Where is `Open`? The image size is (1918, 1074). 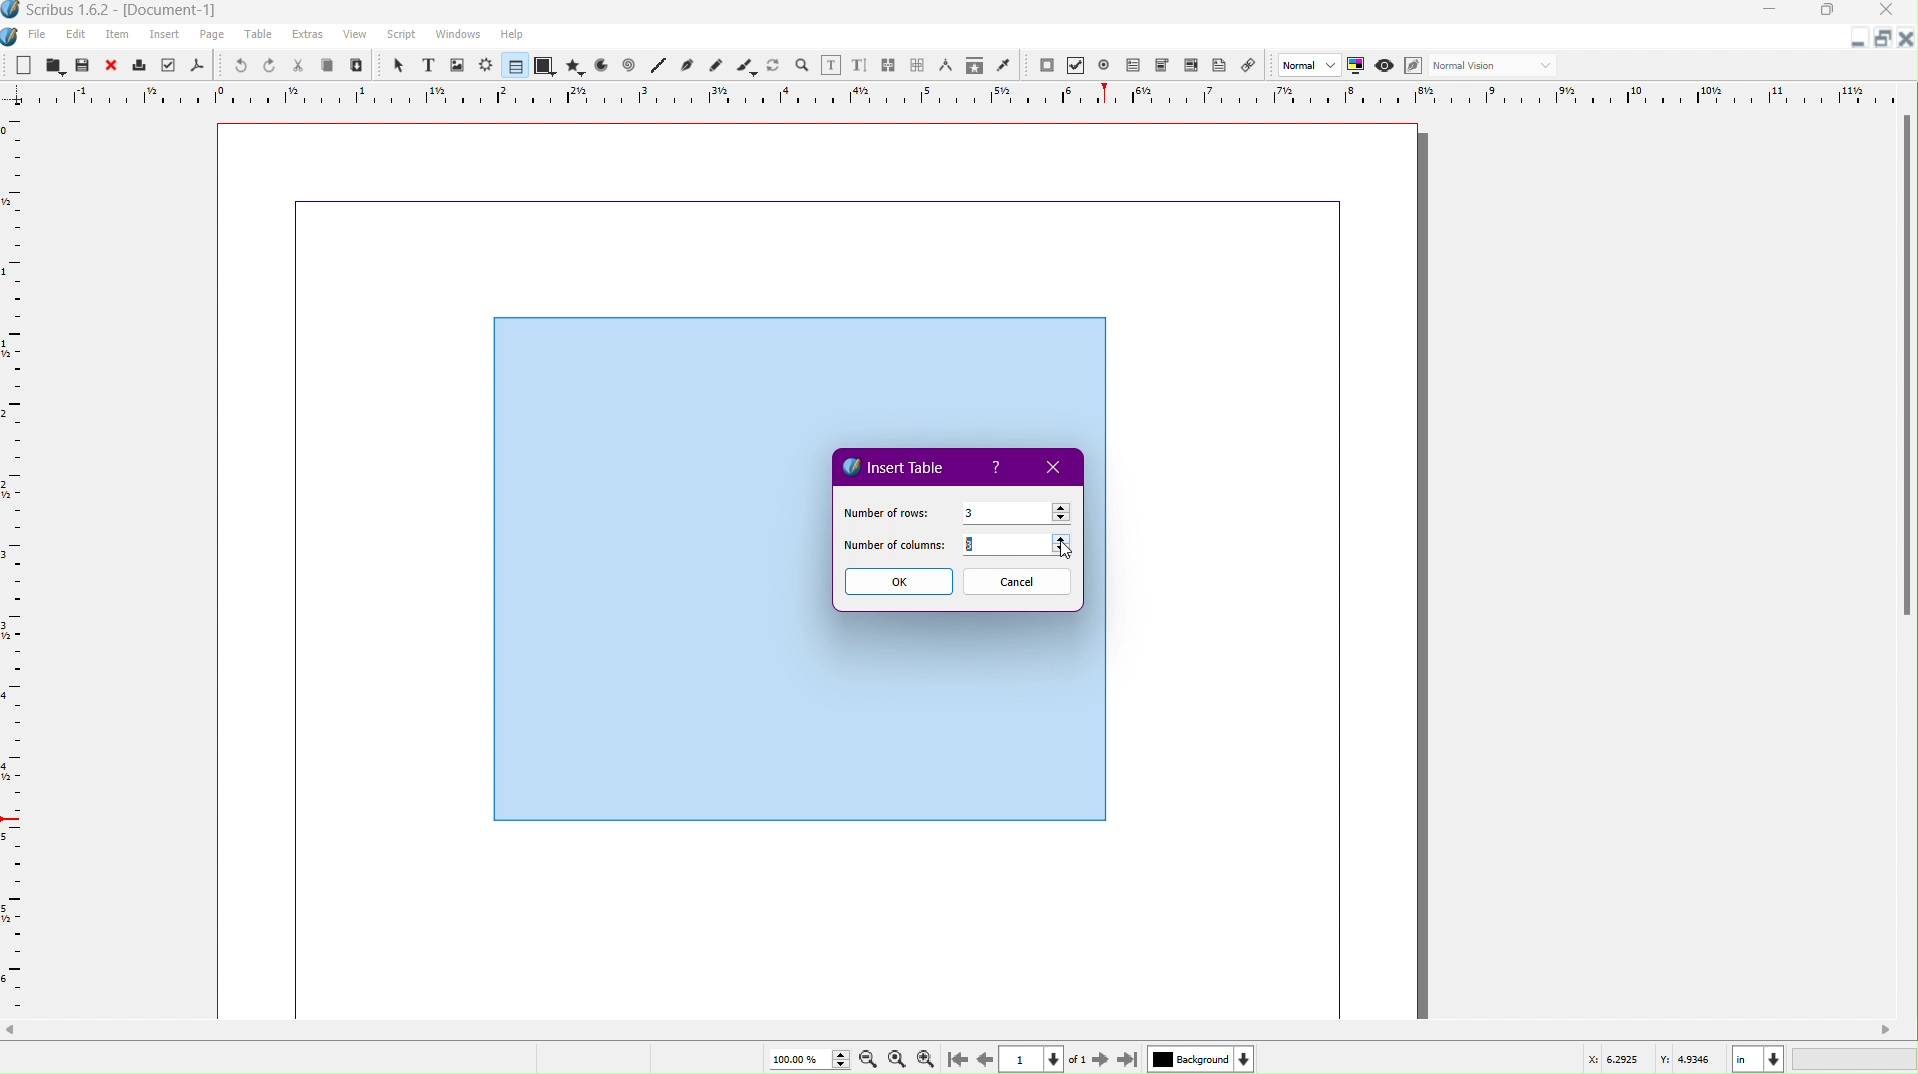 Open is located at coordinates (54, 64).